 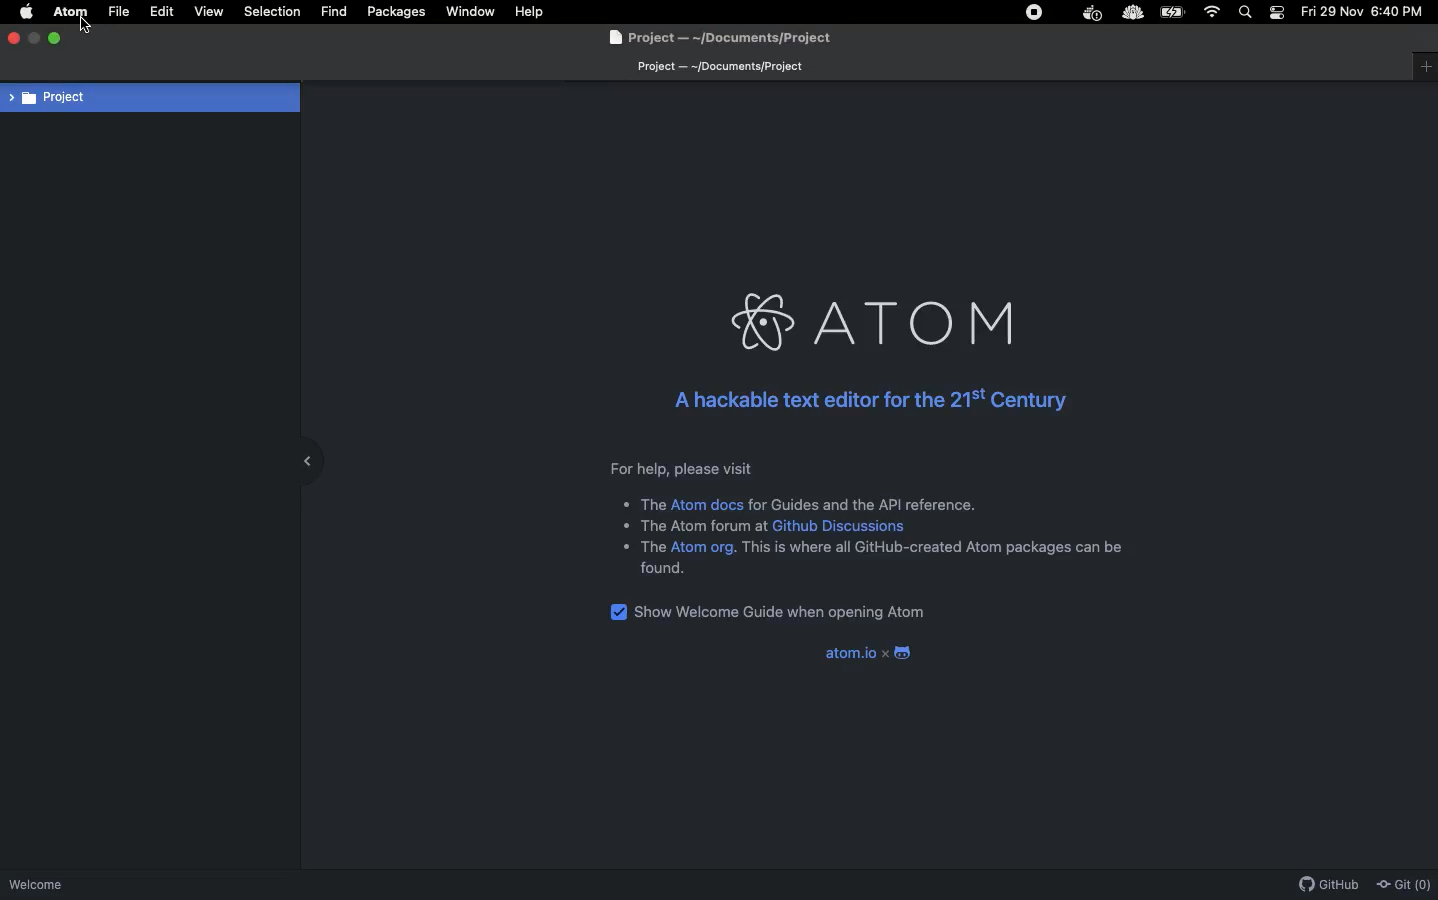 What do you see at coordinates (71, 12) in the screenshot?
I see `ATOM` at bounding box center [71, 12].